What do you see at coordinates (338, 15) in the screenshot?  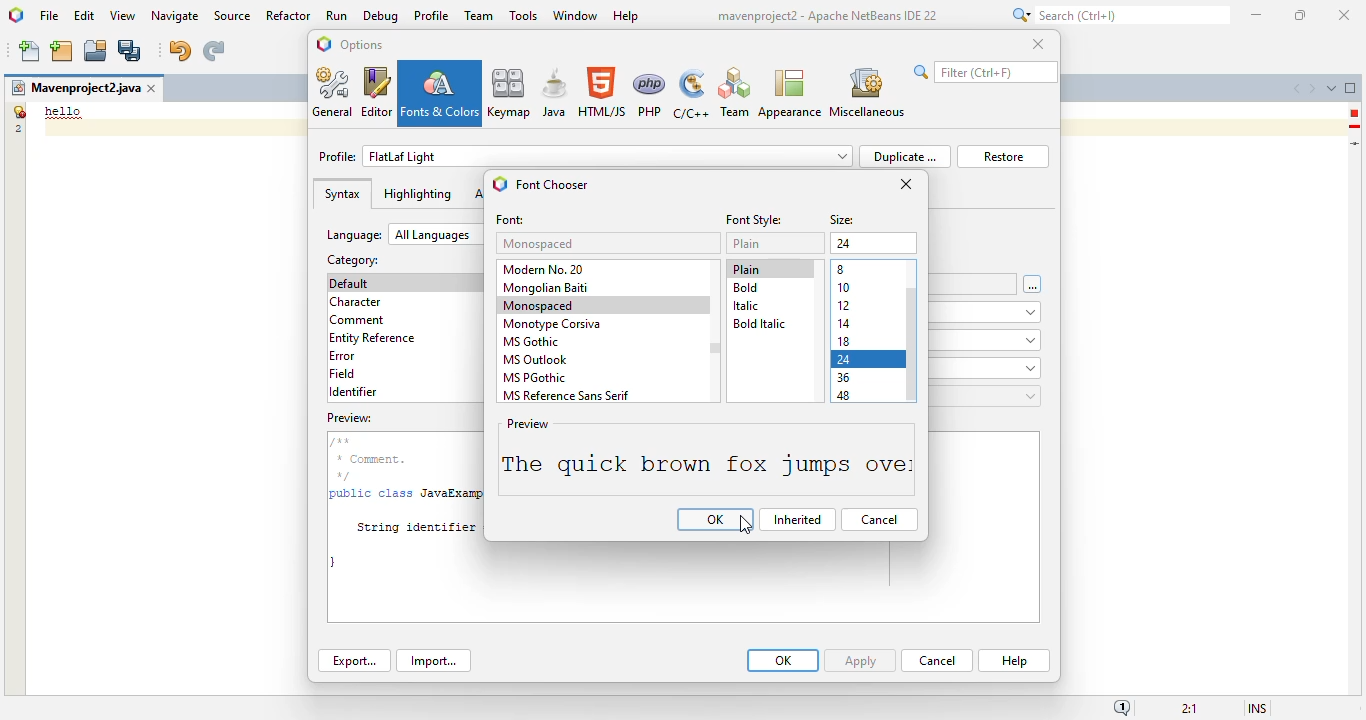 I see `run` at bounding box center [338, 15].